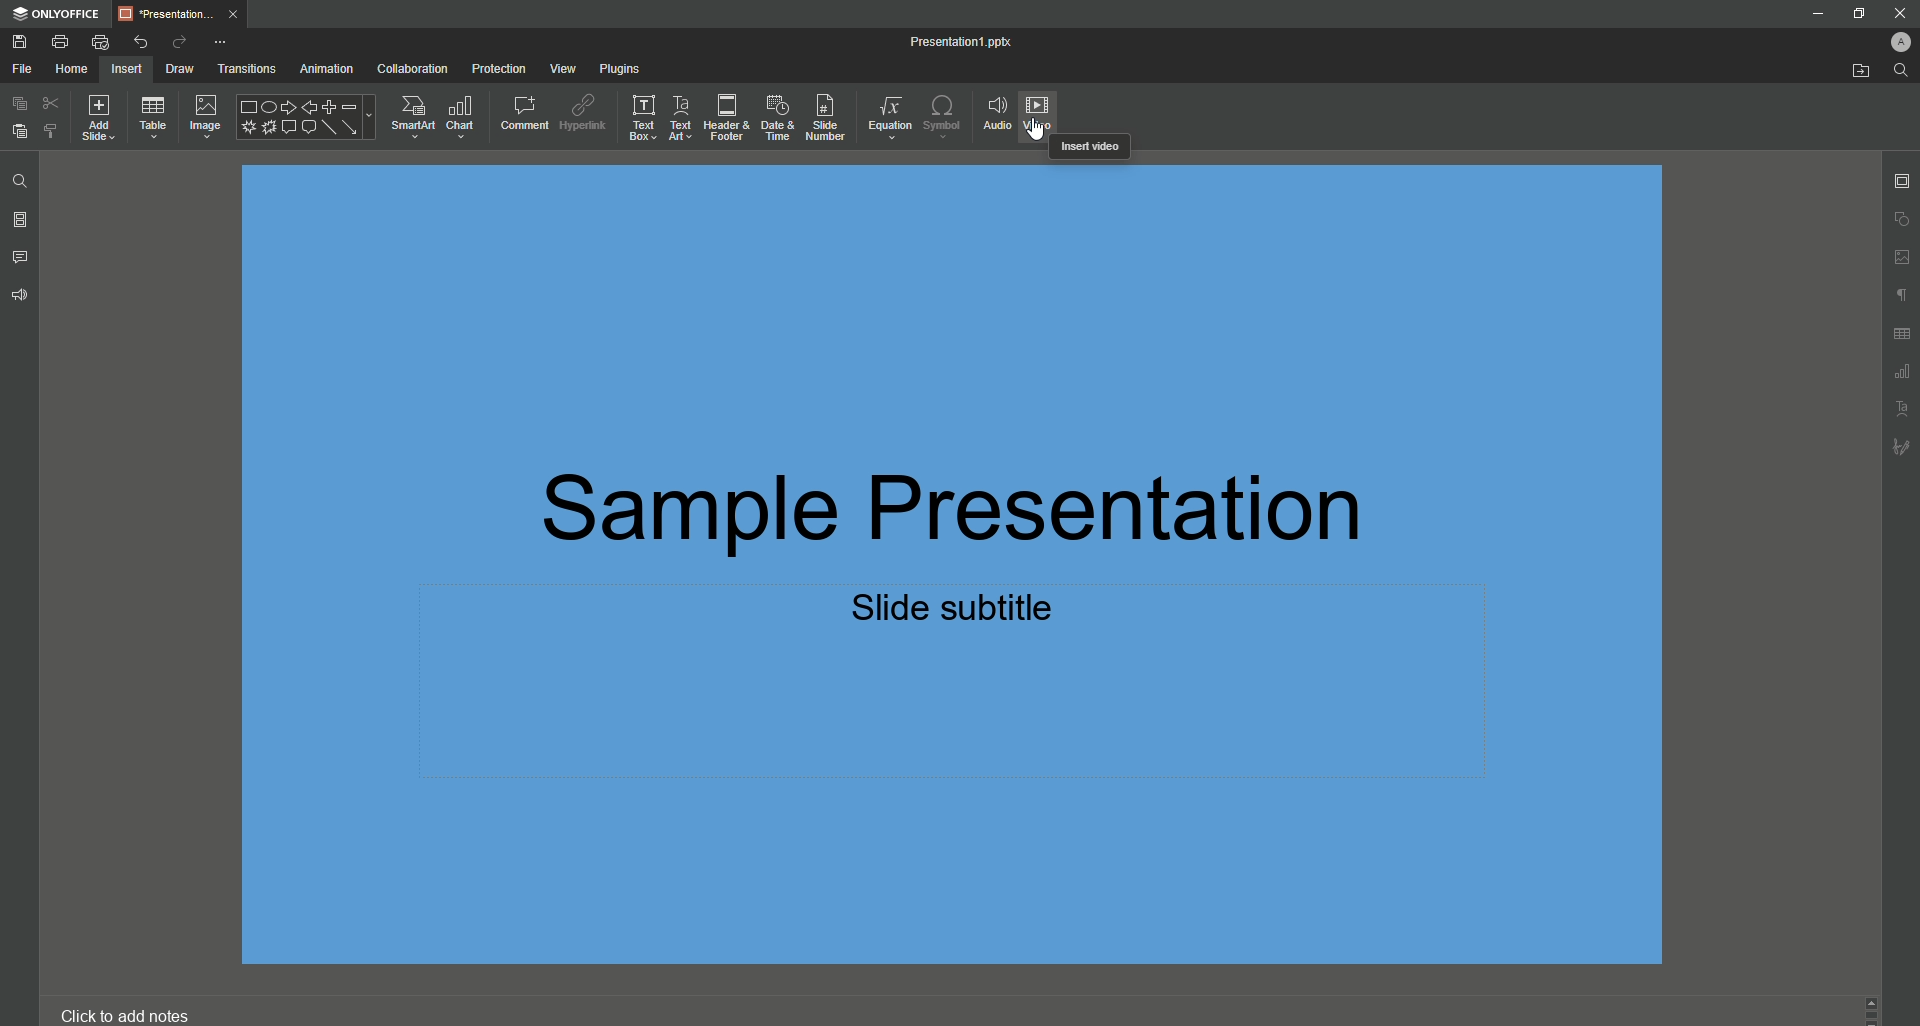  What do you see at coordinates (461, 115) in the screenshot?
I see `Chart` at bounding box center [461, 115].